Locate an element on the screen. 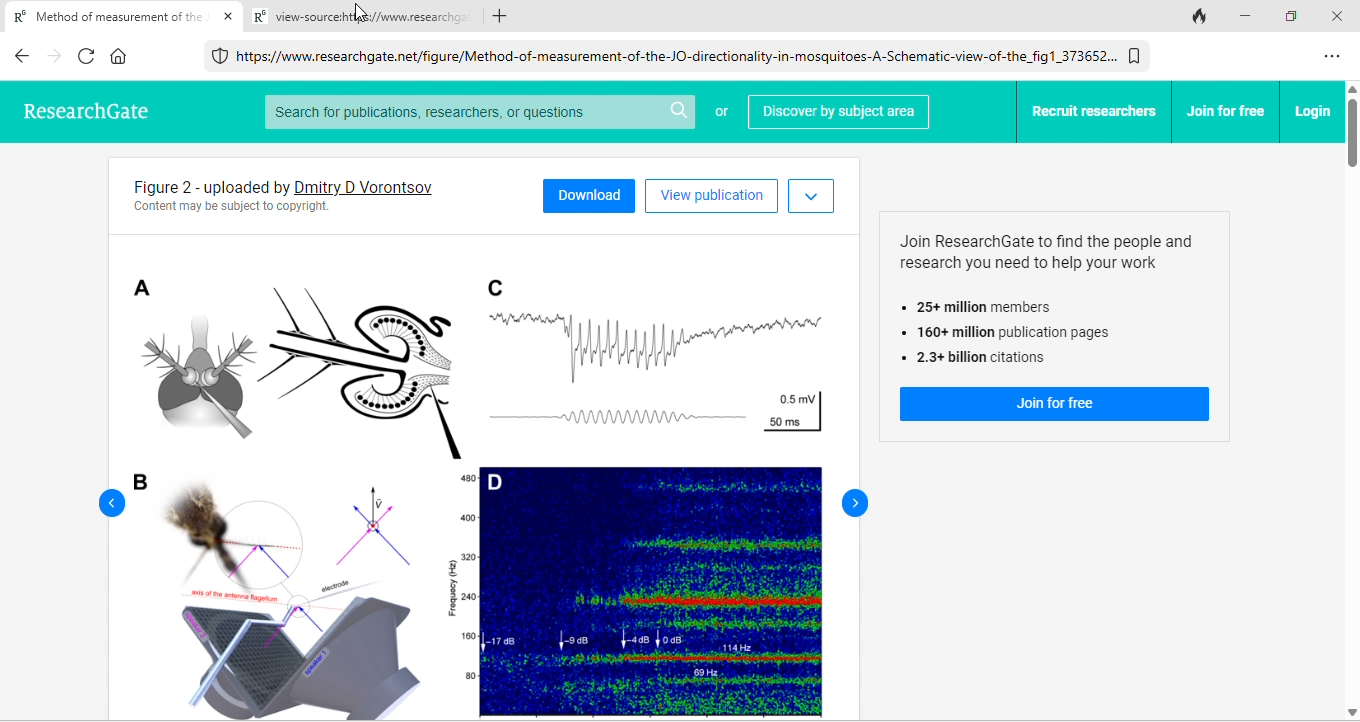 This screenshot has height=722, width=1360. bookmark tab is located at coordinates (1136, 55).